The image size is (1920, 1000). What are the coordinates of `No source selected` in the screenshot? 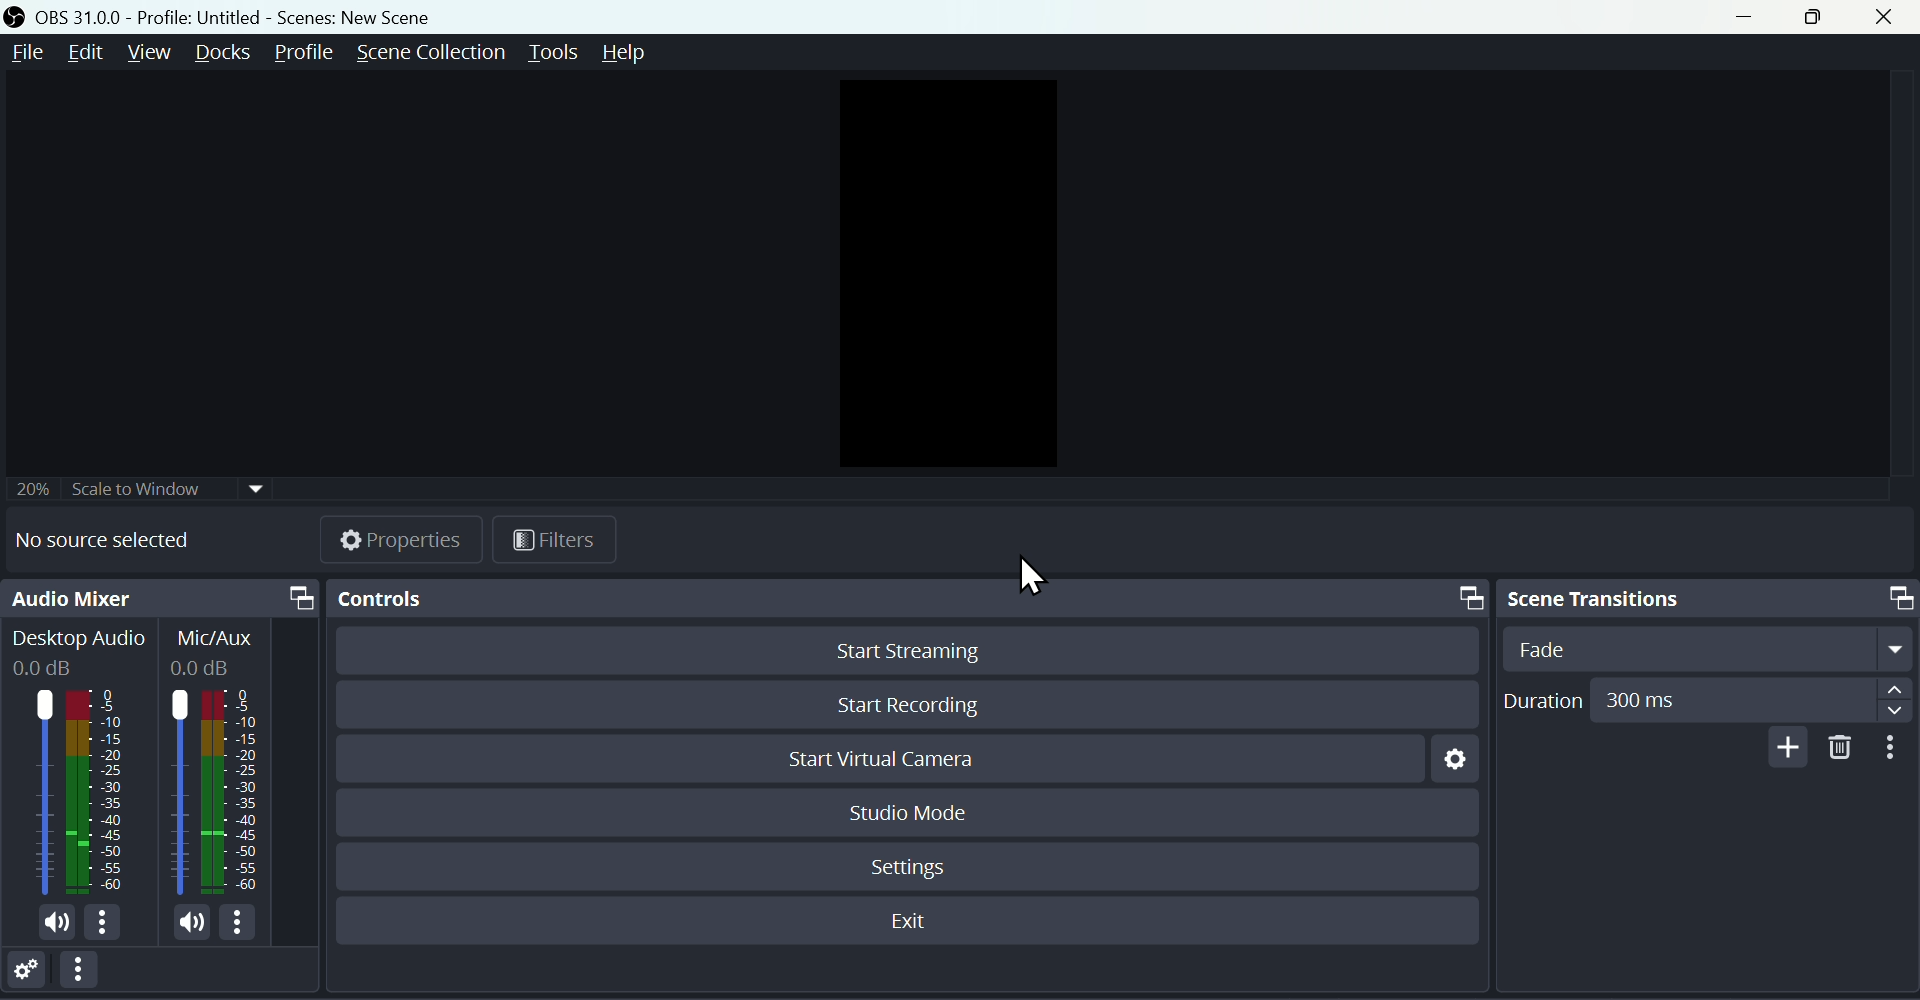 It's located at (120, 541).